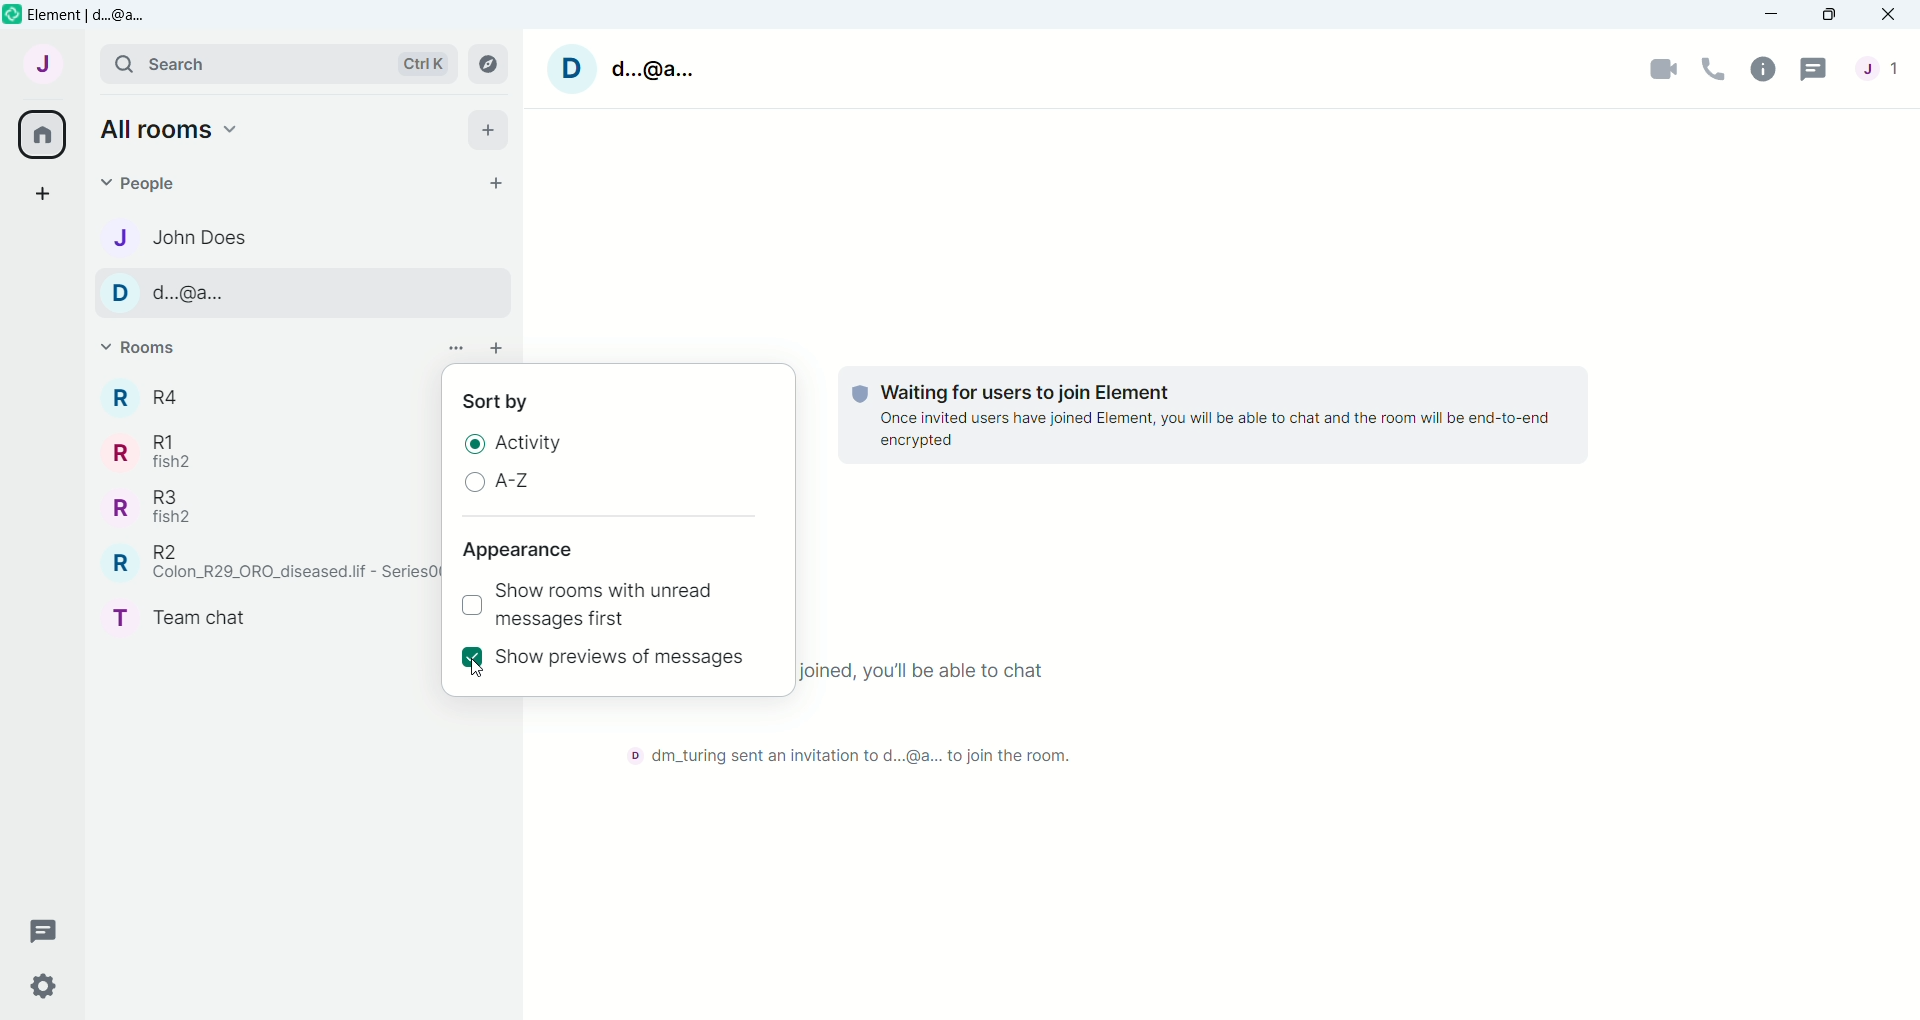  I want to click on Room R1, so click(148, 450).